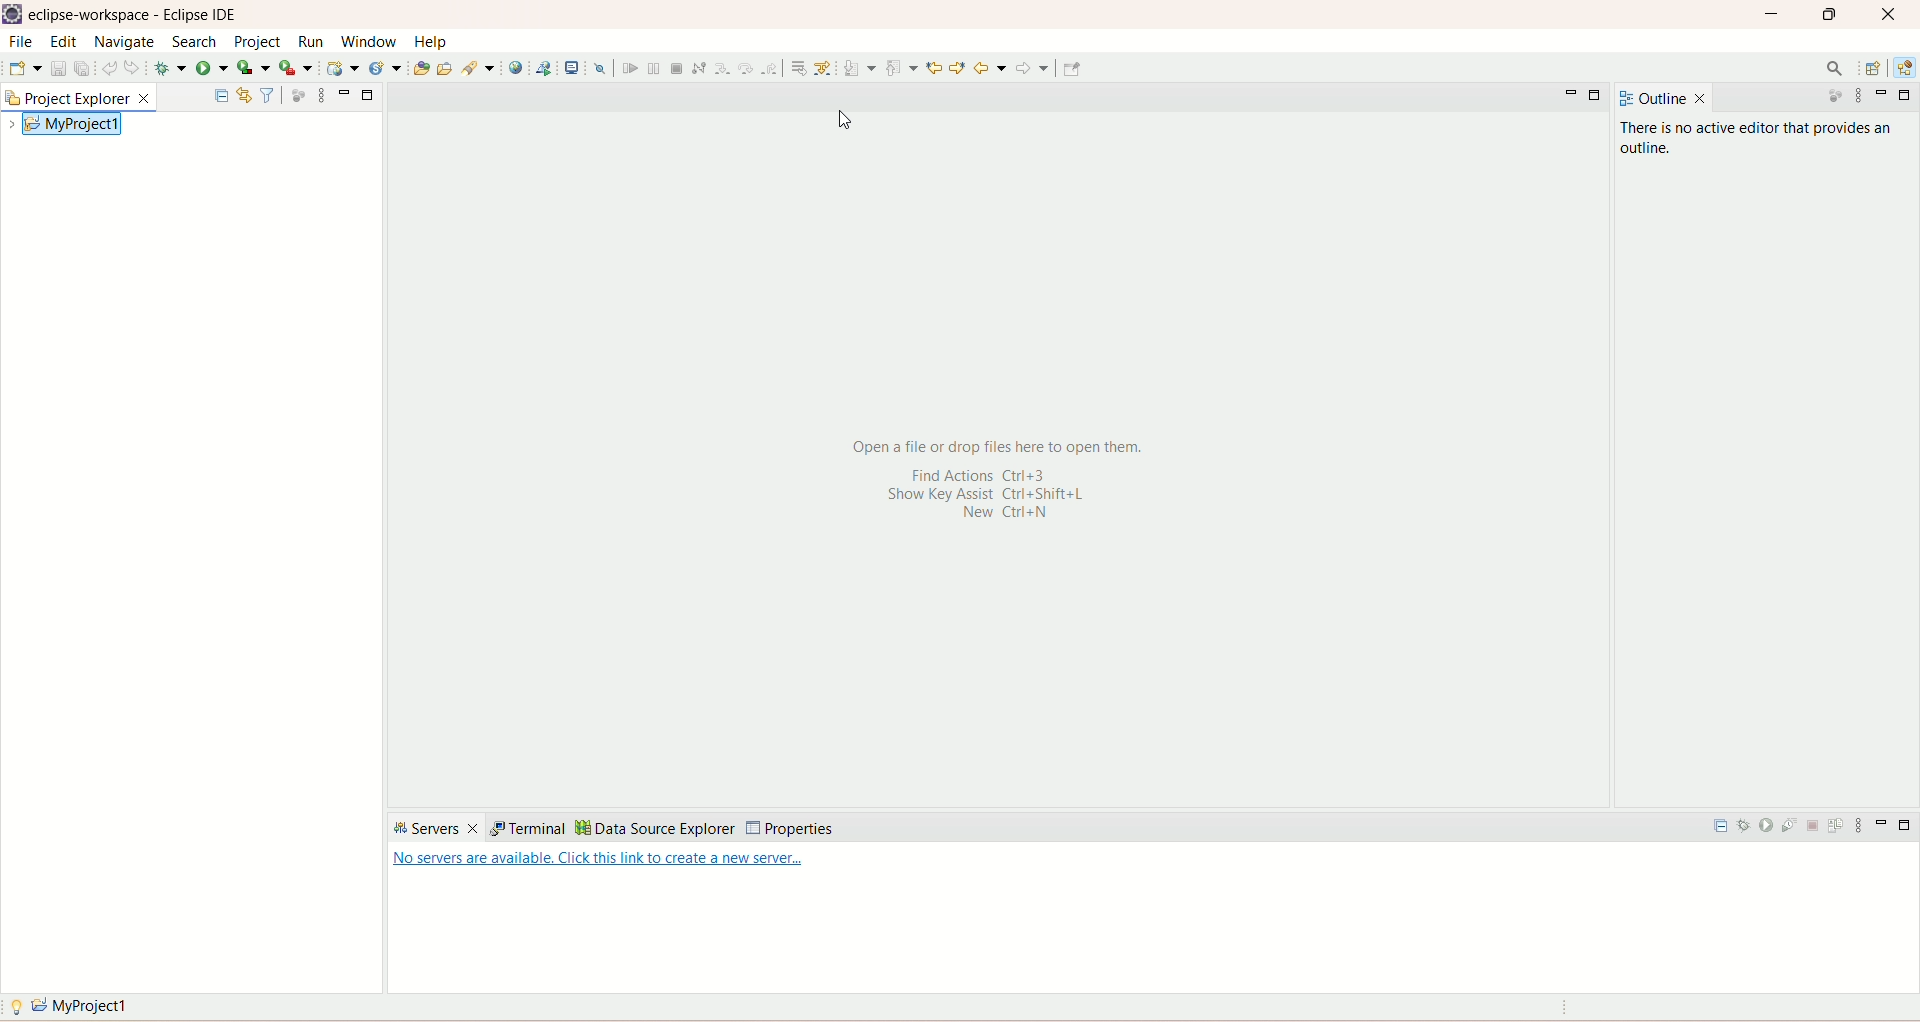  Describe the element at coordinates (1745, 828) in the screenshot. I see `start the server in debug mode` at that location.